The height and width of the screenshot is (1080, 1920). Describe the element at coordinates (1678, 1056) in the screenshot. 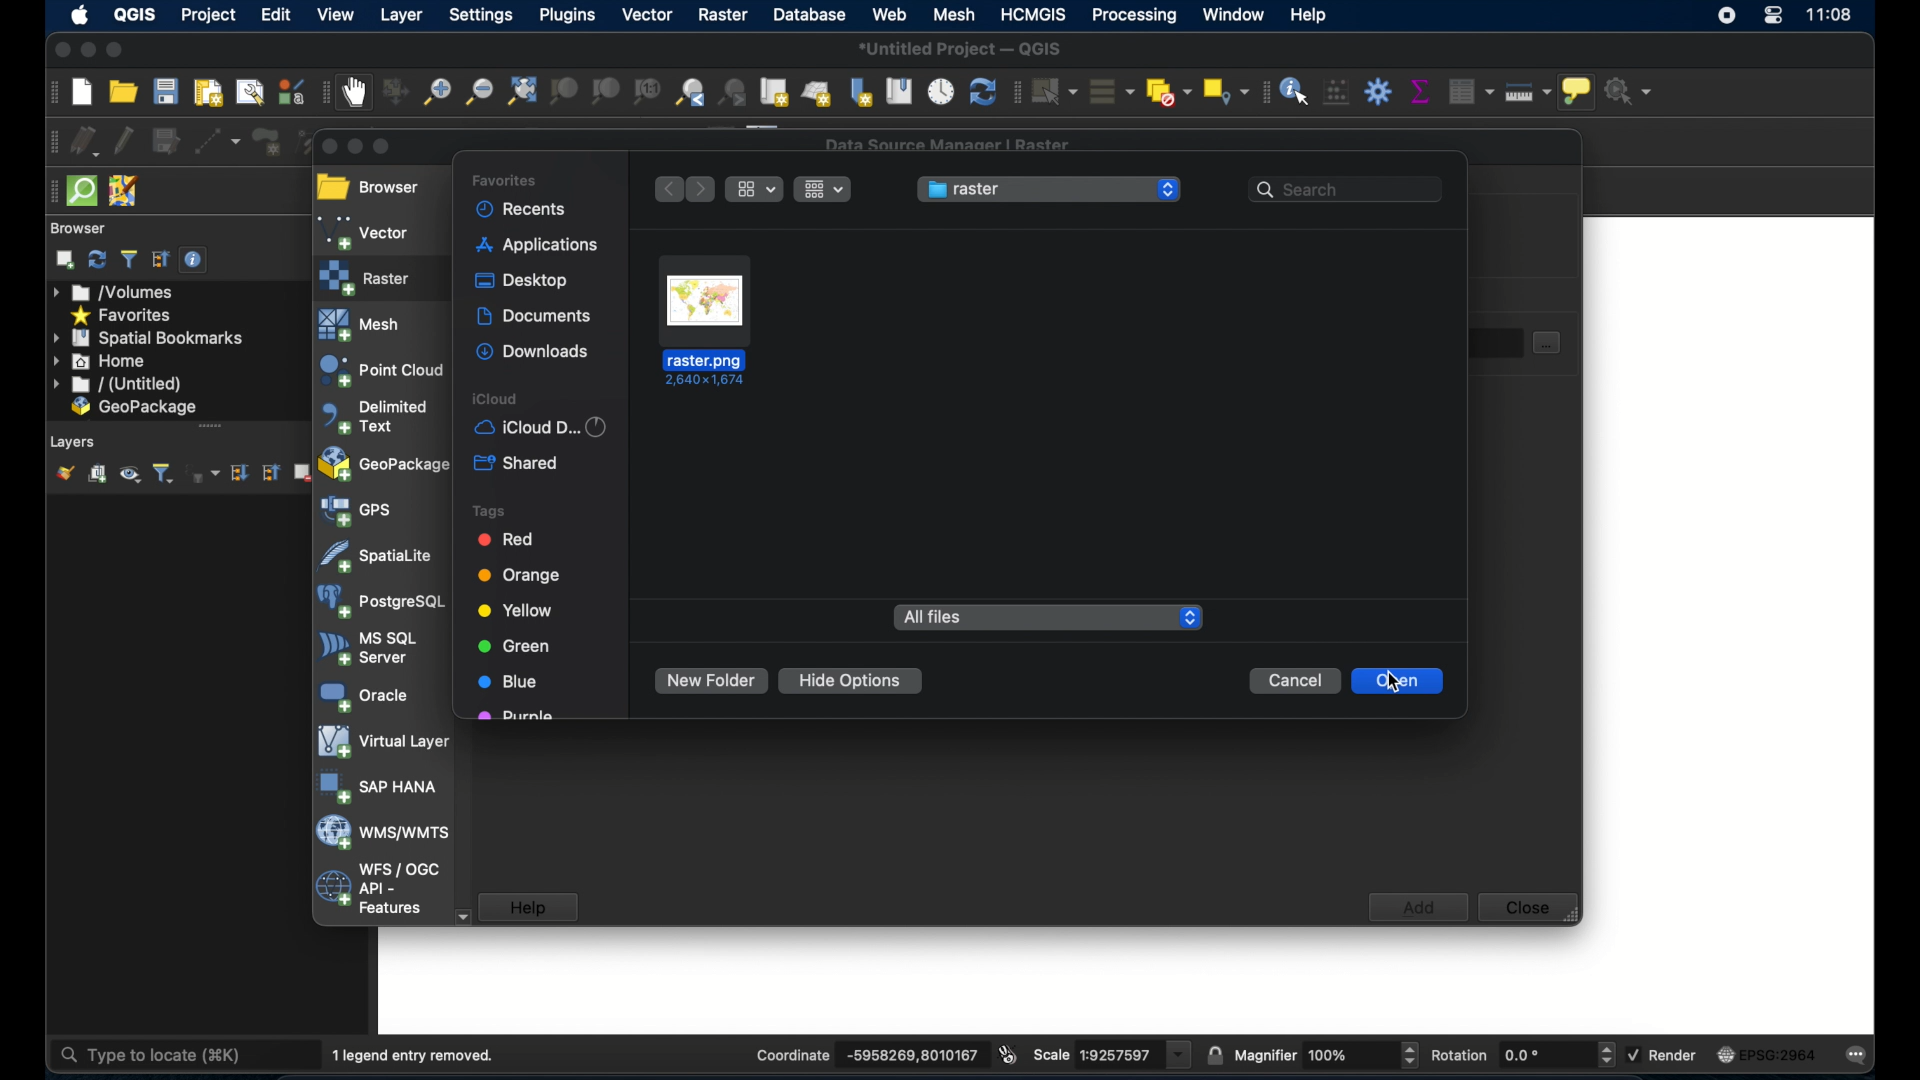

I see `render` at that location.